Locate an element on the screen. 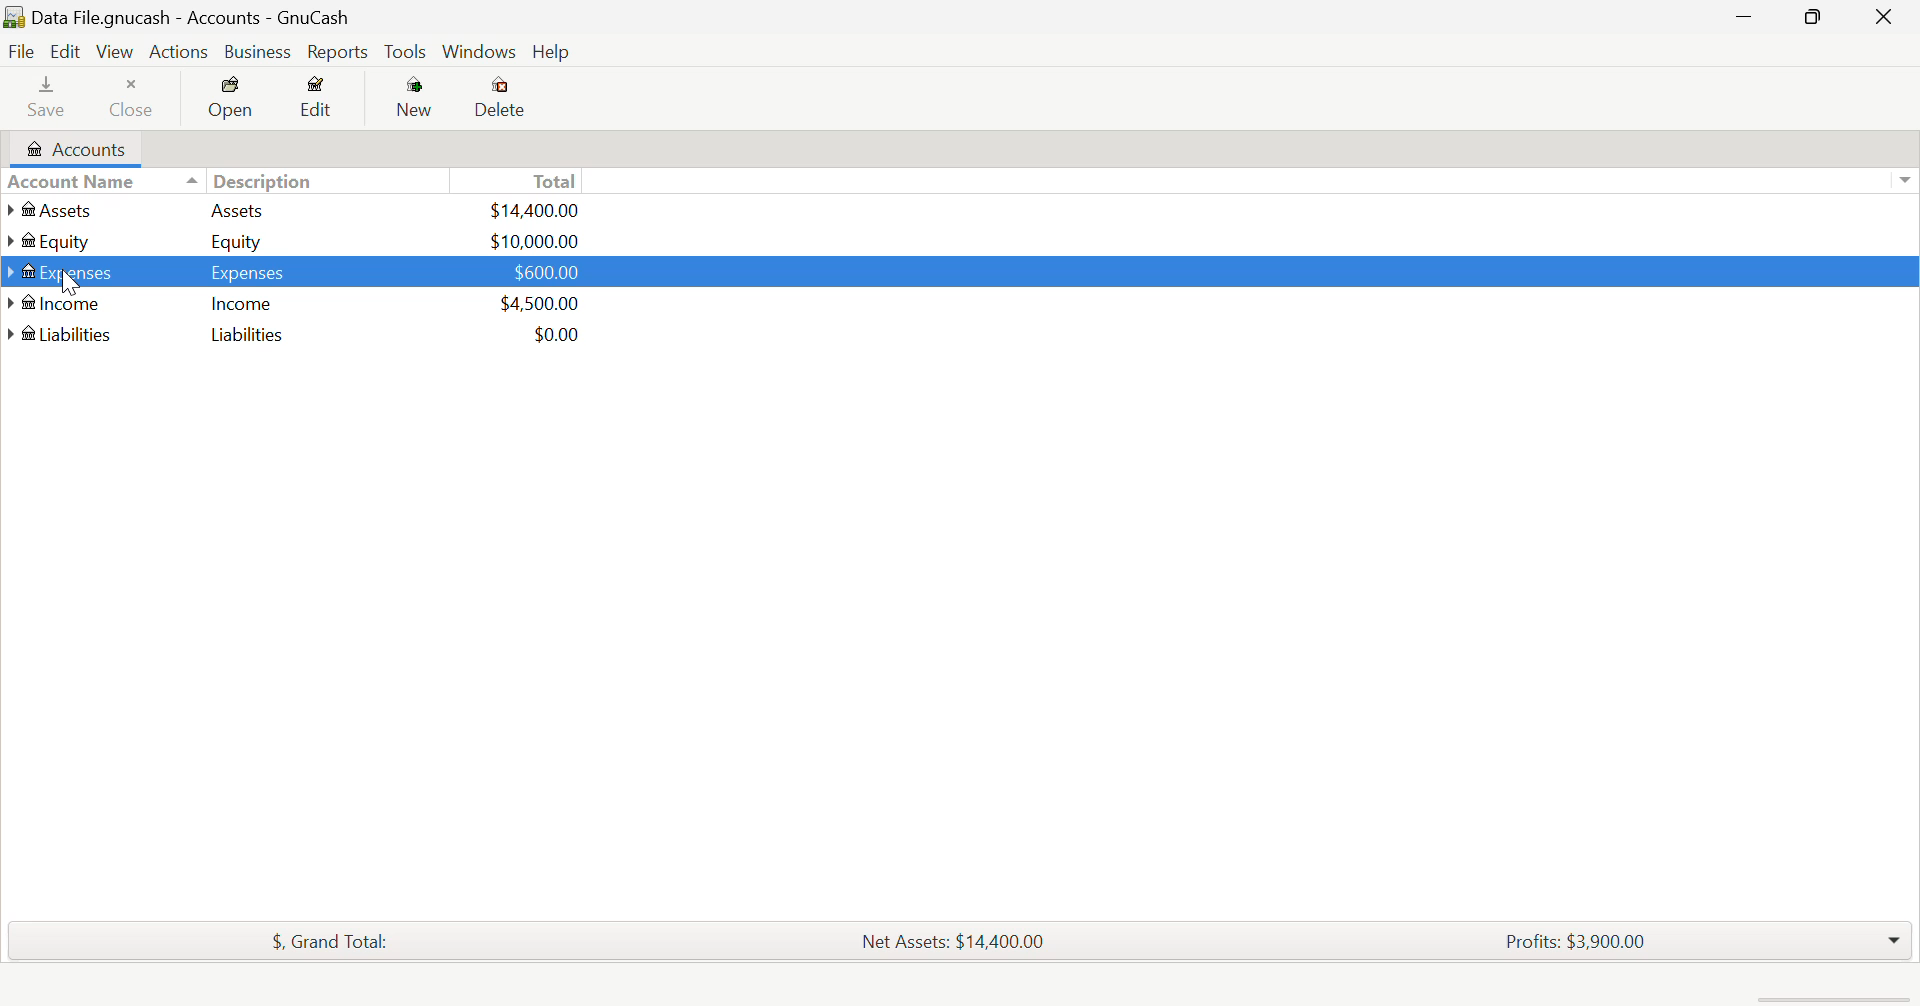  Assets is located at coordinates (239, 212).